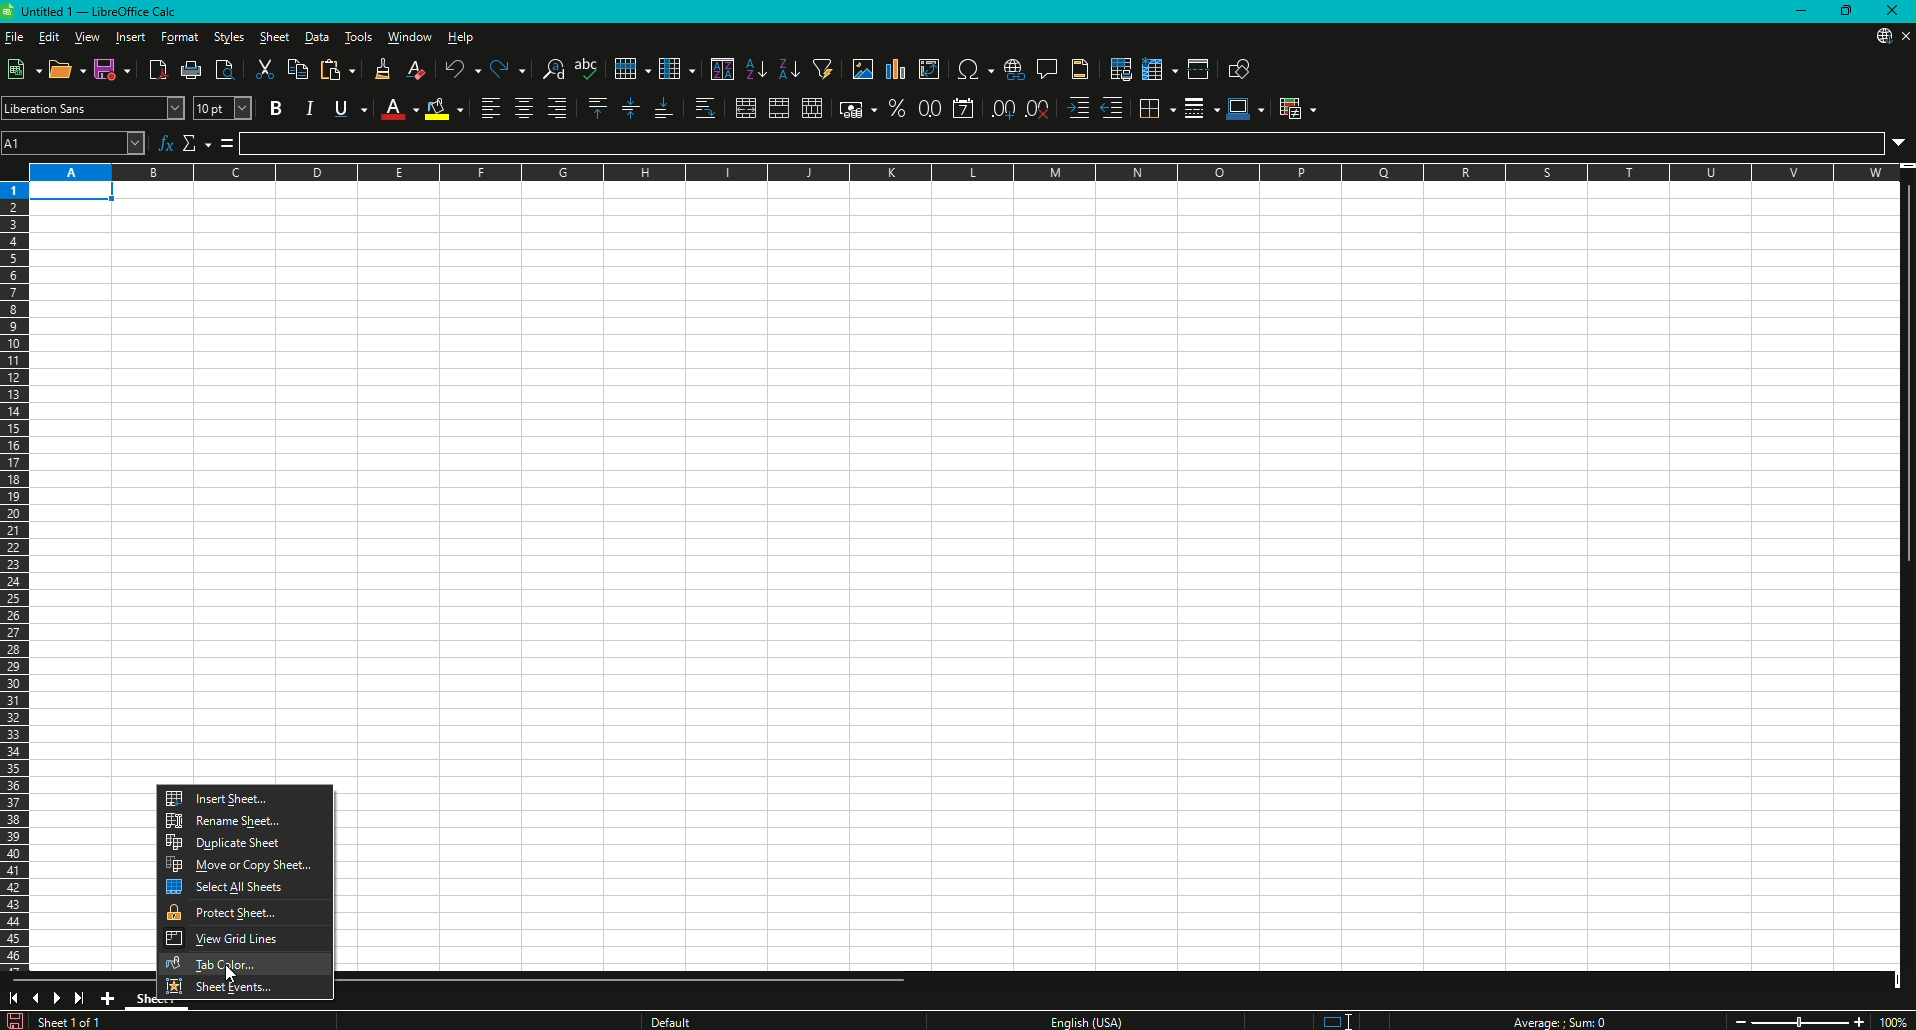 The width and height of the screenshot is (1916, 1030). I want to click on Zoom slider, so click(1800, 1021).